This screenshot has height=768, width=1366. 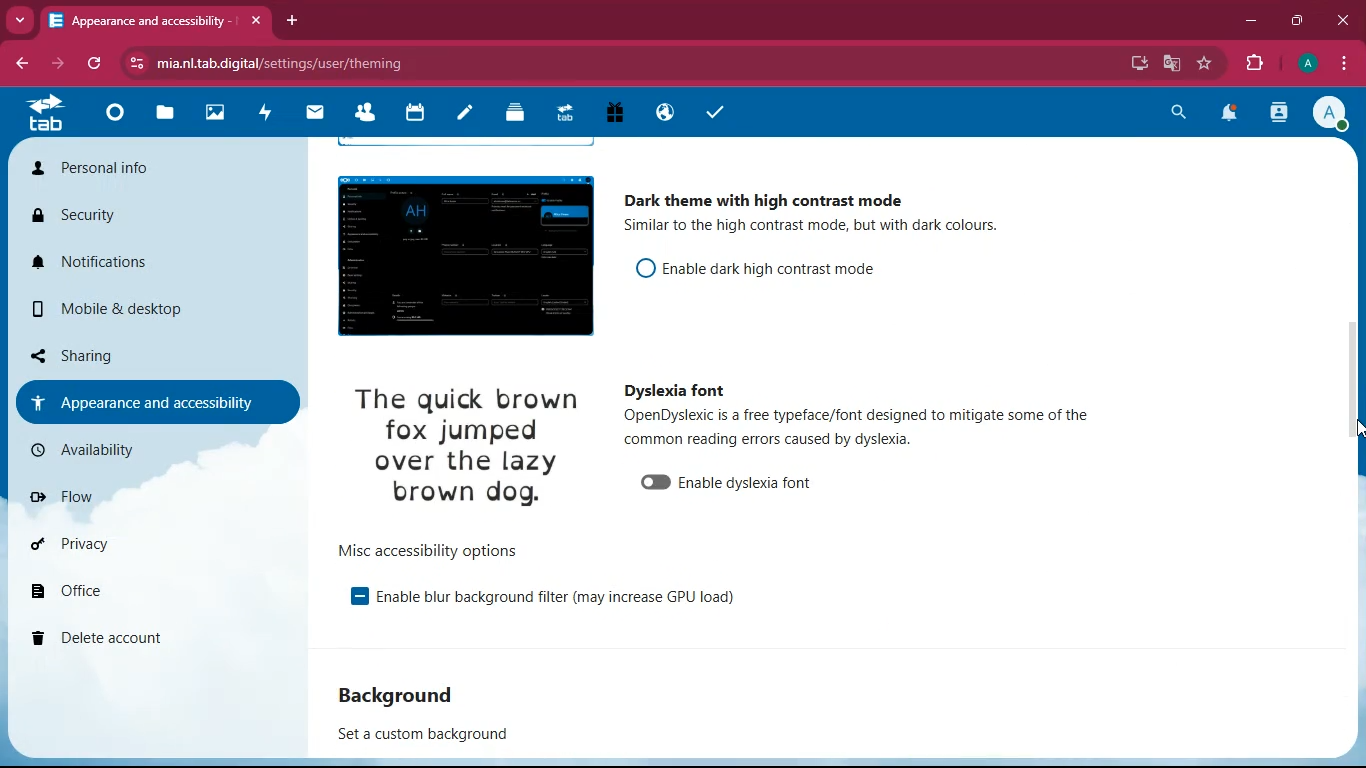 What do you see at coordinates (141, 167) in the screenshot?
I see `personal info` at bounding box center [141, 167].